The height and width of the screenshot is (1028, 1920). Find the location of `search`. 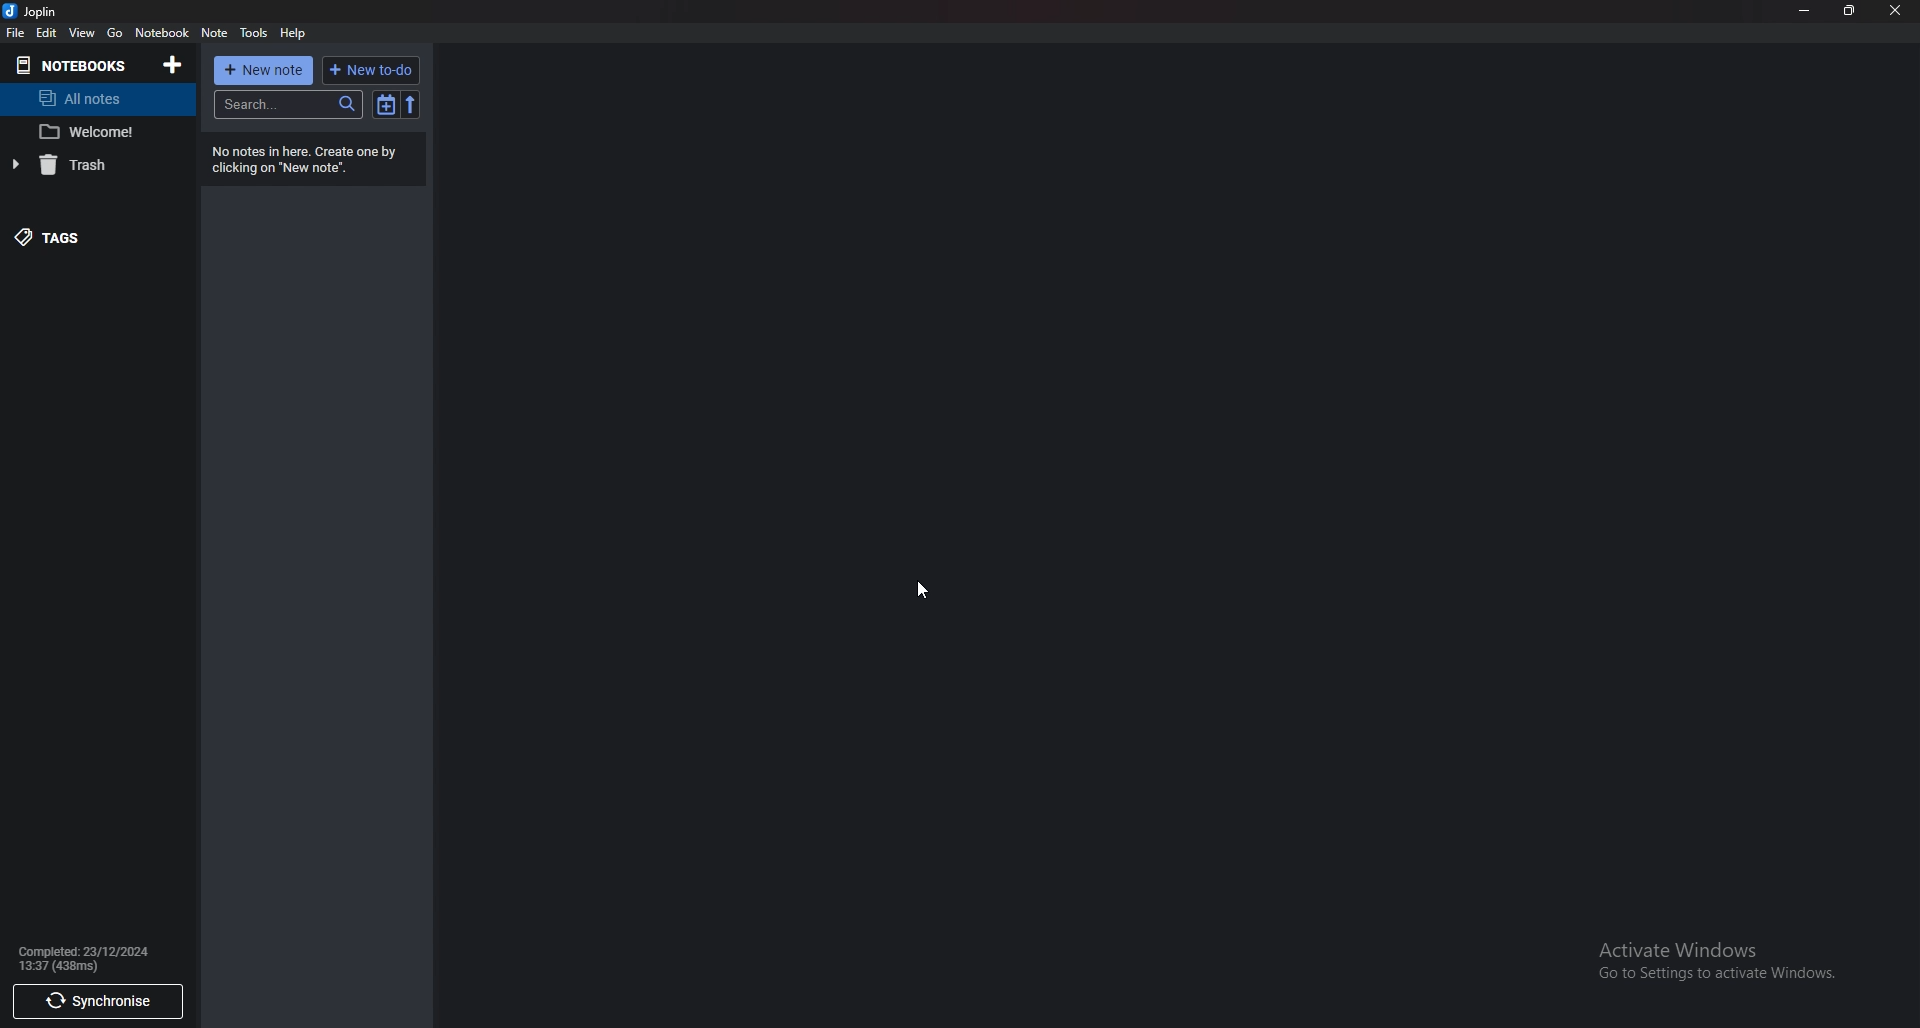

search is located at coordinates (291, 104).